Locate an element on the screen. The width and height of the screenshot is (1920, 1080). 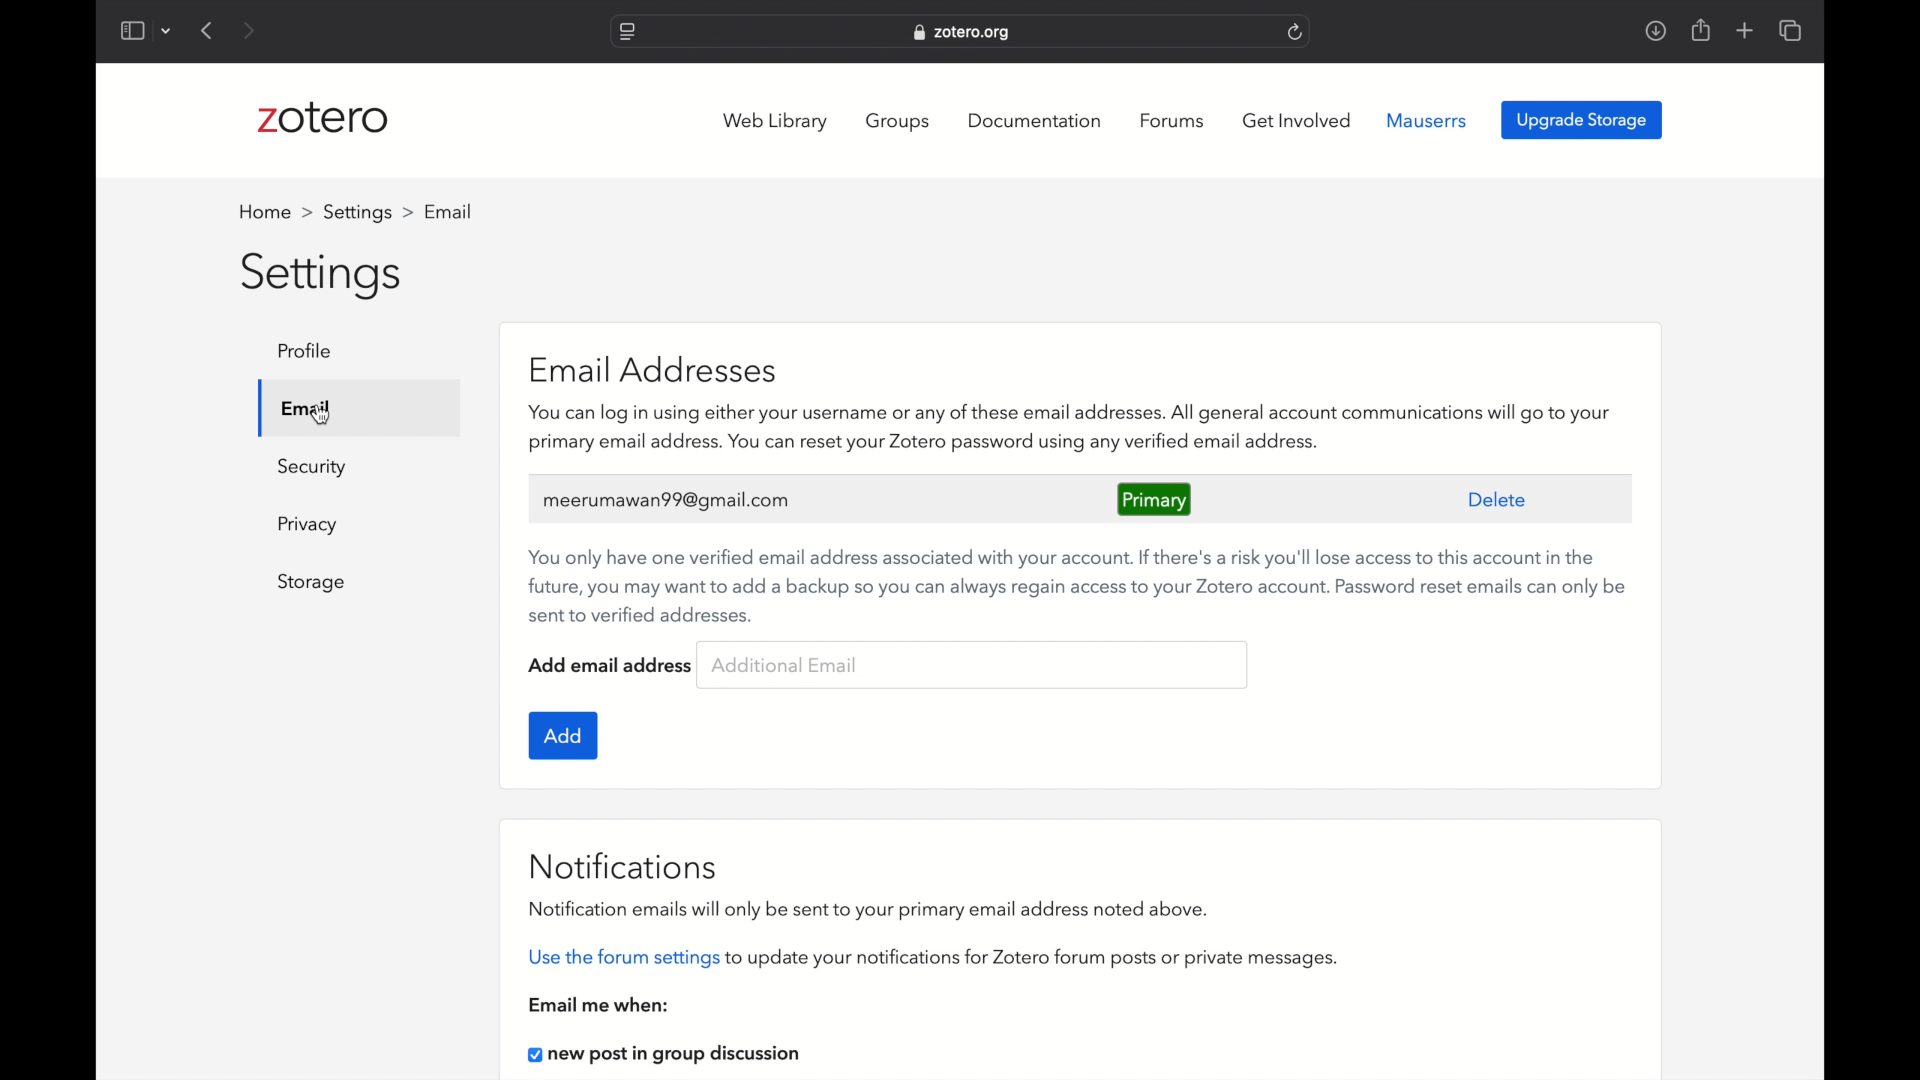
add is located at coordinates (565, 735).